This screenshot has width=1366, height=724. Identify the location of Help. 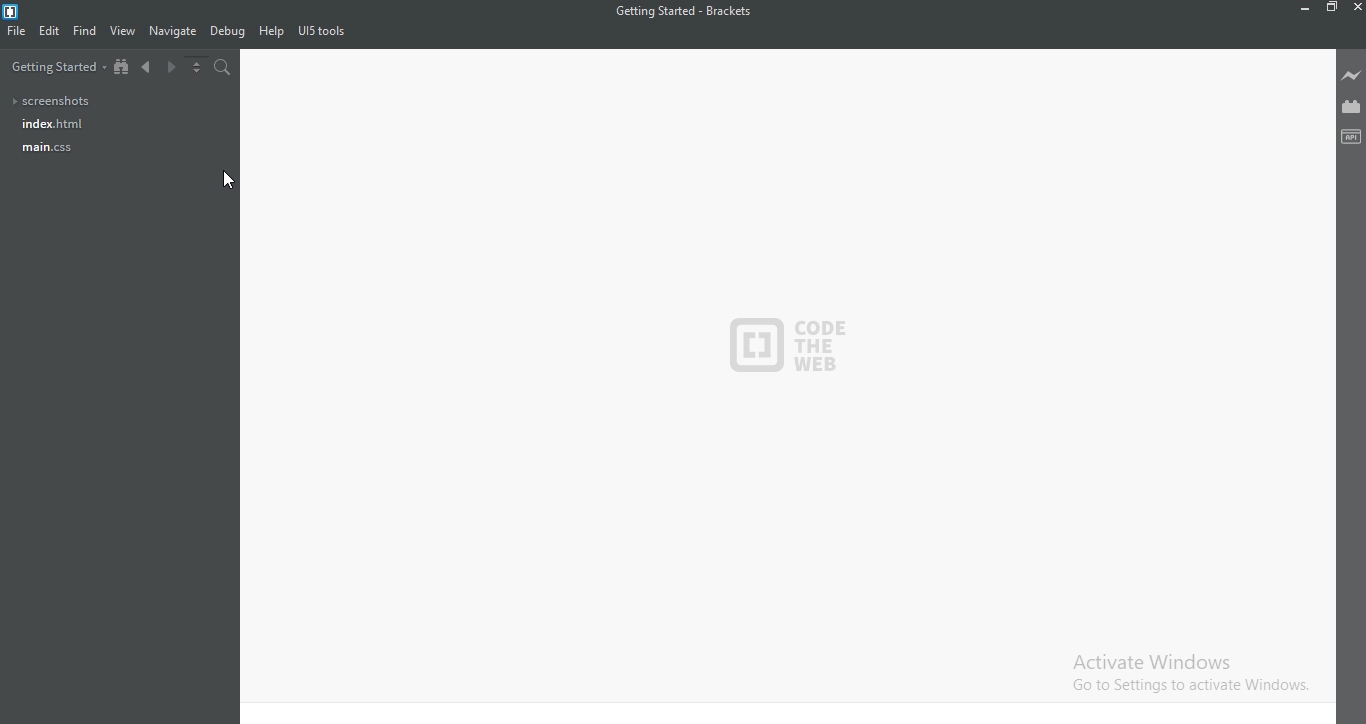
(271, 32).